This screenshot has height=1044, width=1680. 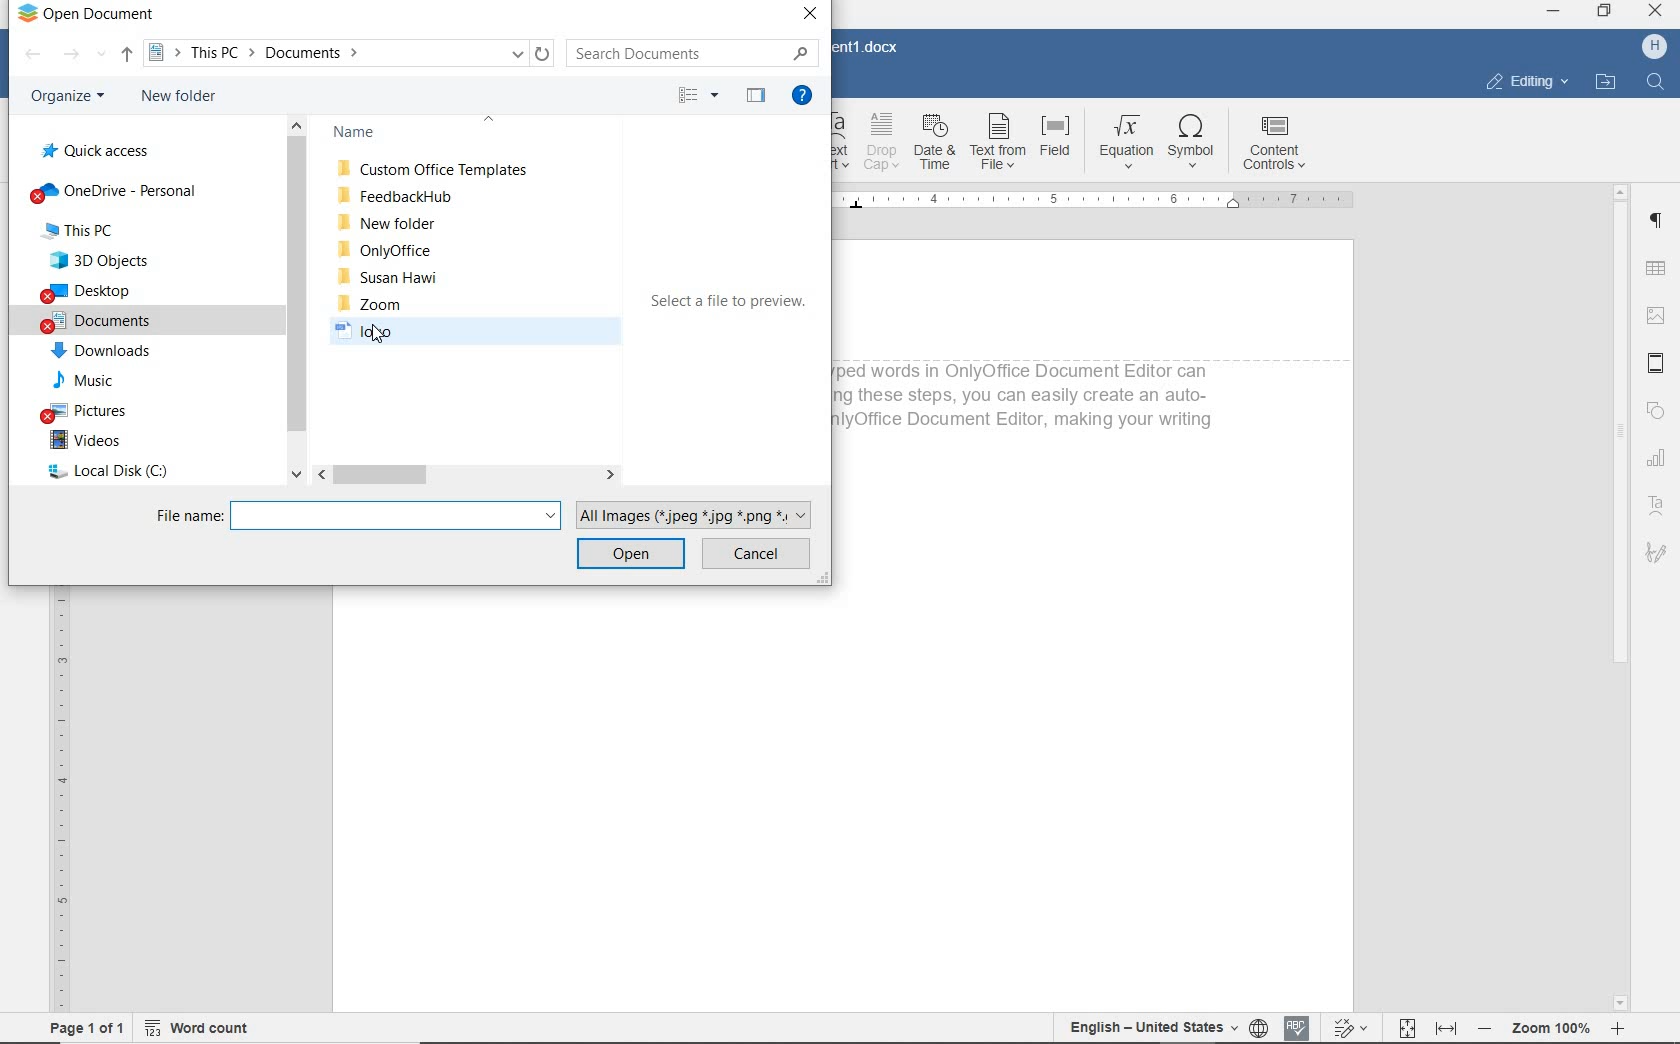 I want to click on DOCUMENT .docx, so click(x=871, y=46).